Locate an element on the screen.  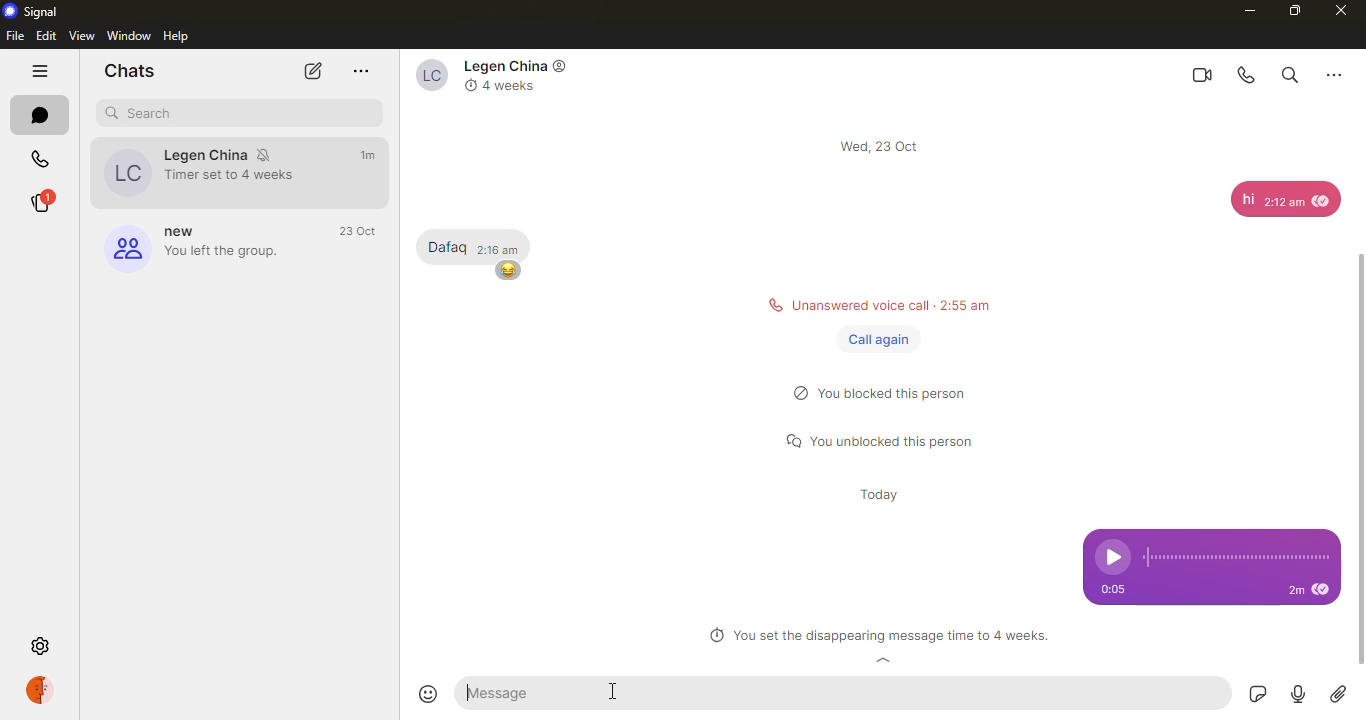
emoji is located at coordinates (431, 694).